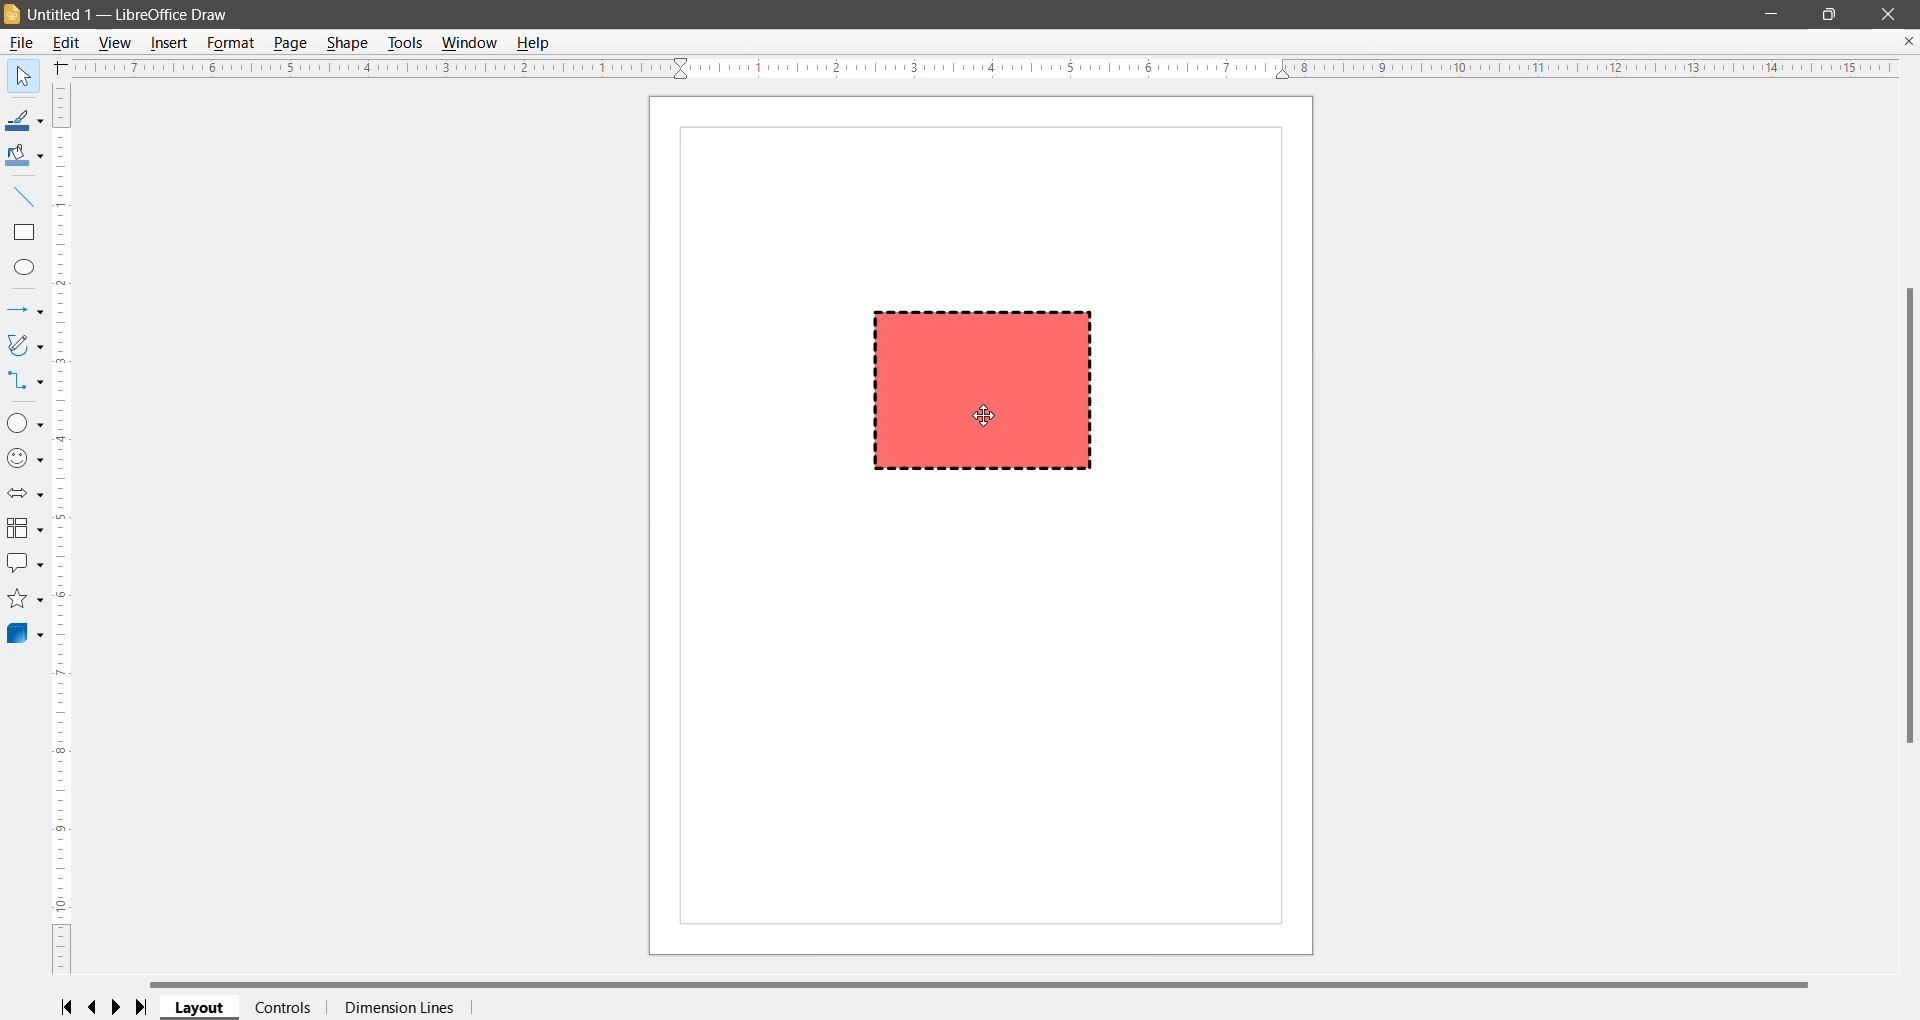 This screenshot has height=1020, width=1920. Describe the element at coordinates (26, 494) in the screenshot. I see `Block Arrows` at that location.